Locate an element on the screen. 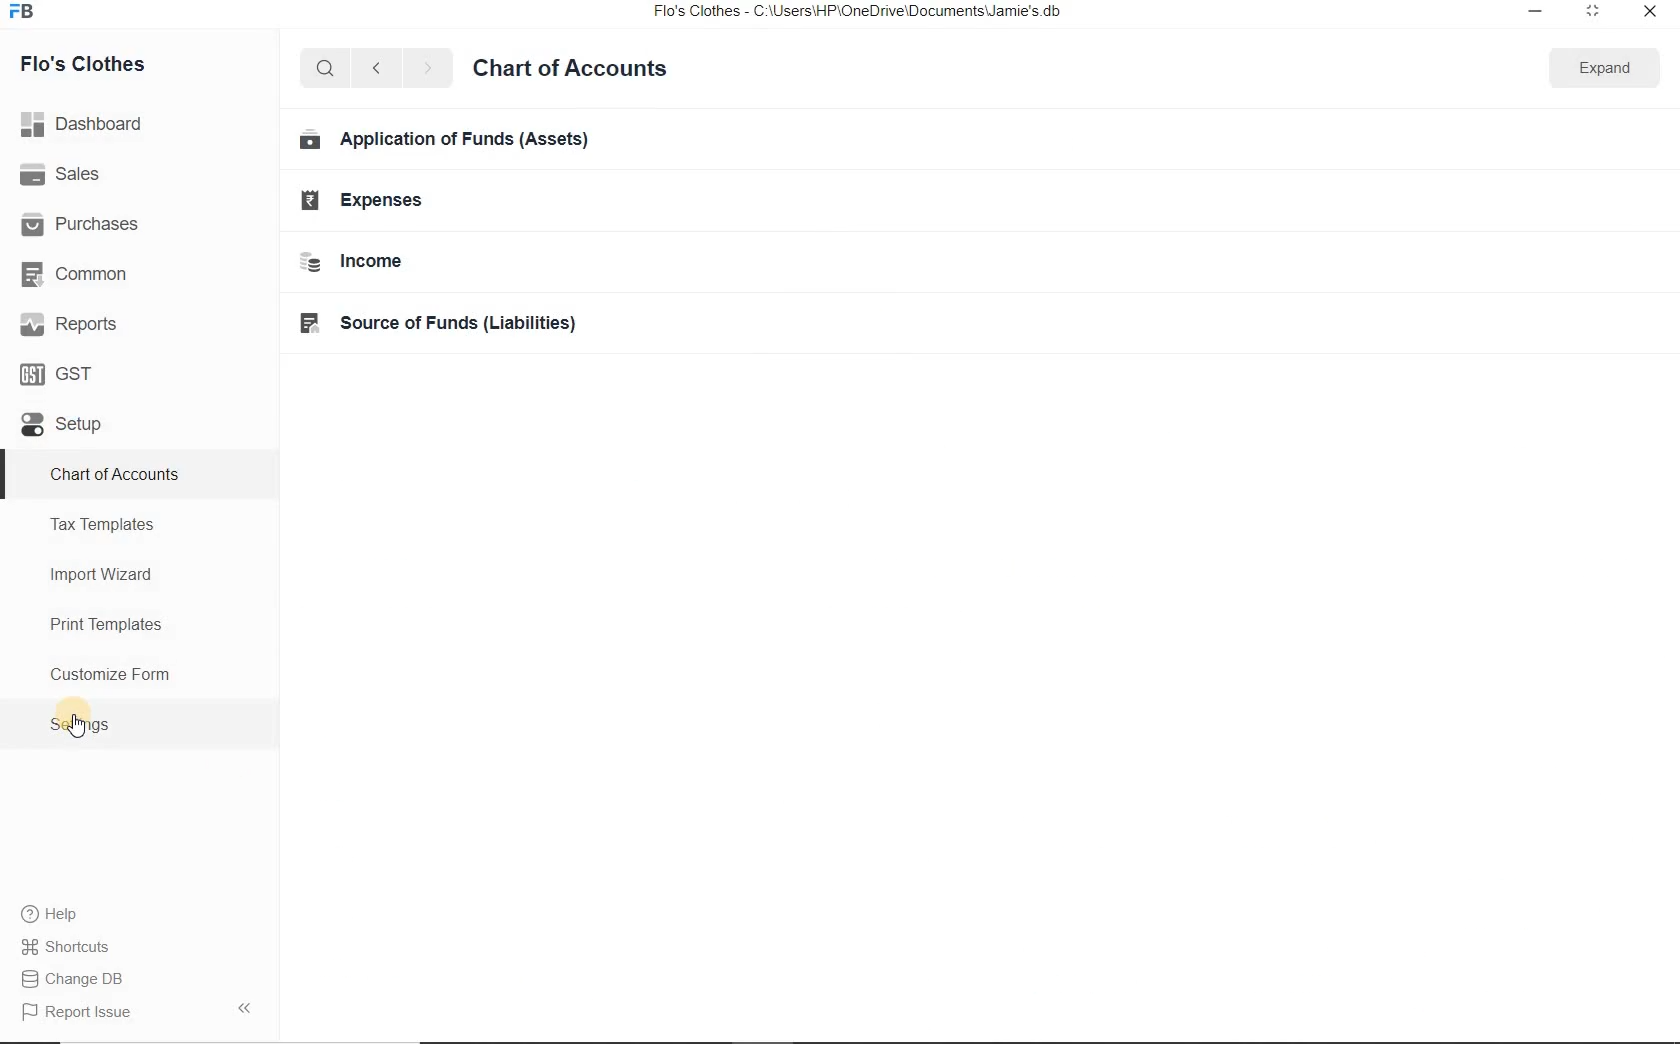 Image resolution: width=1680 pixels, height=1044 pixels. FB logo is located at coordinates (28, 12).